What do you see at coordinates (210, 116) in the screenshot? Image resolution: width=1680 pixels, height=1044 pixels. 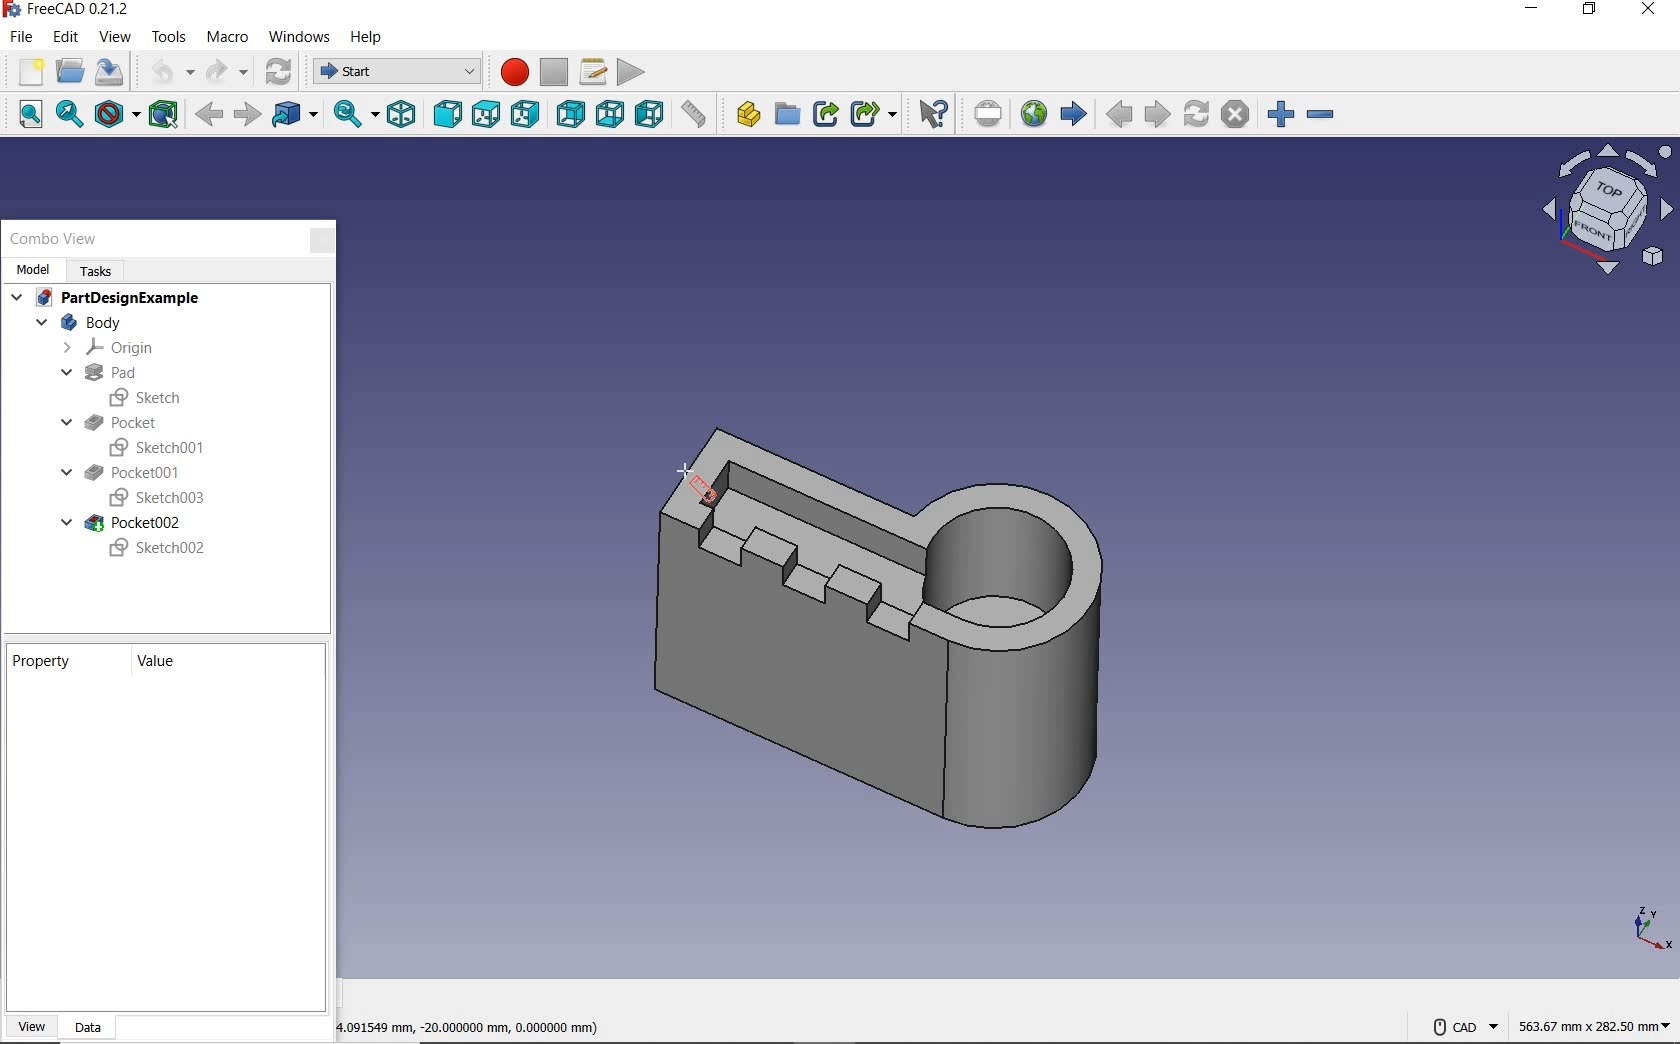 I see `back` at bounding box center [210, 116].